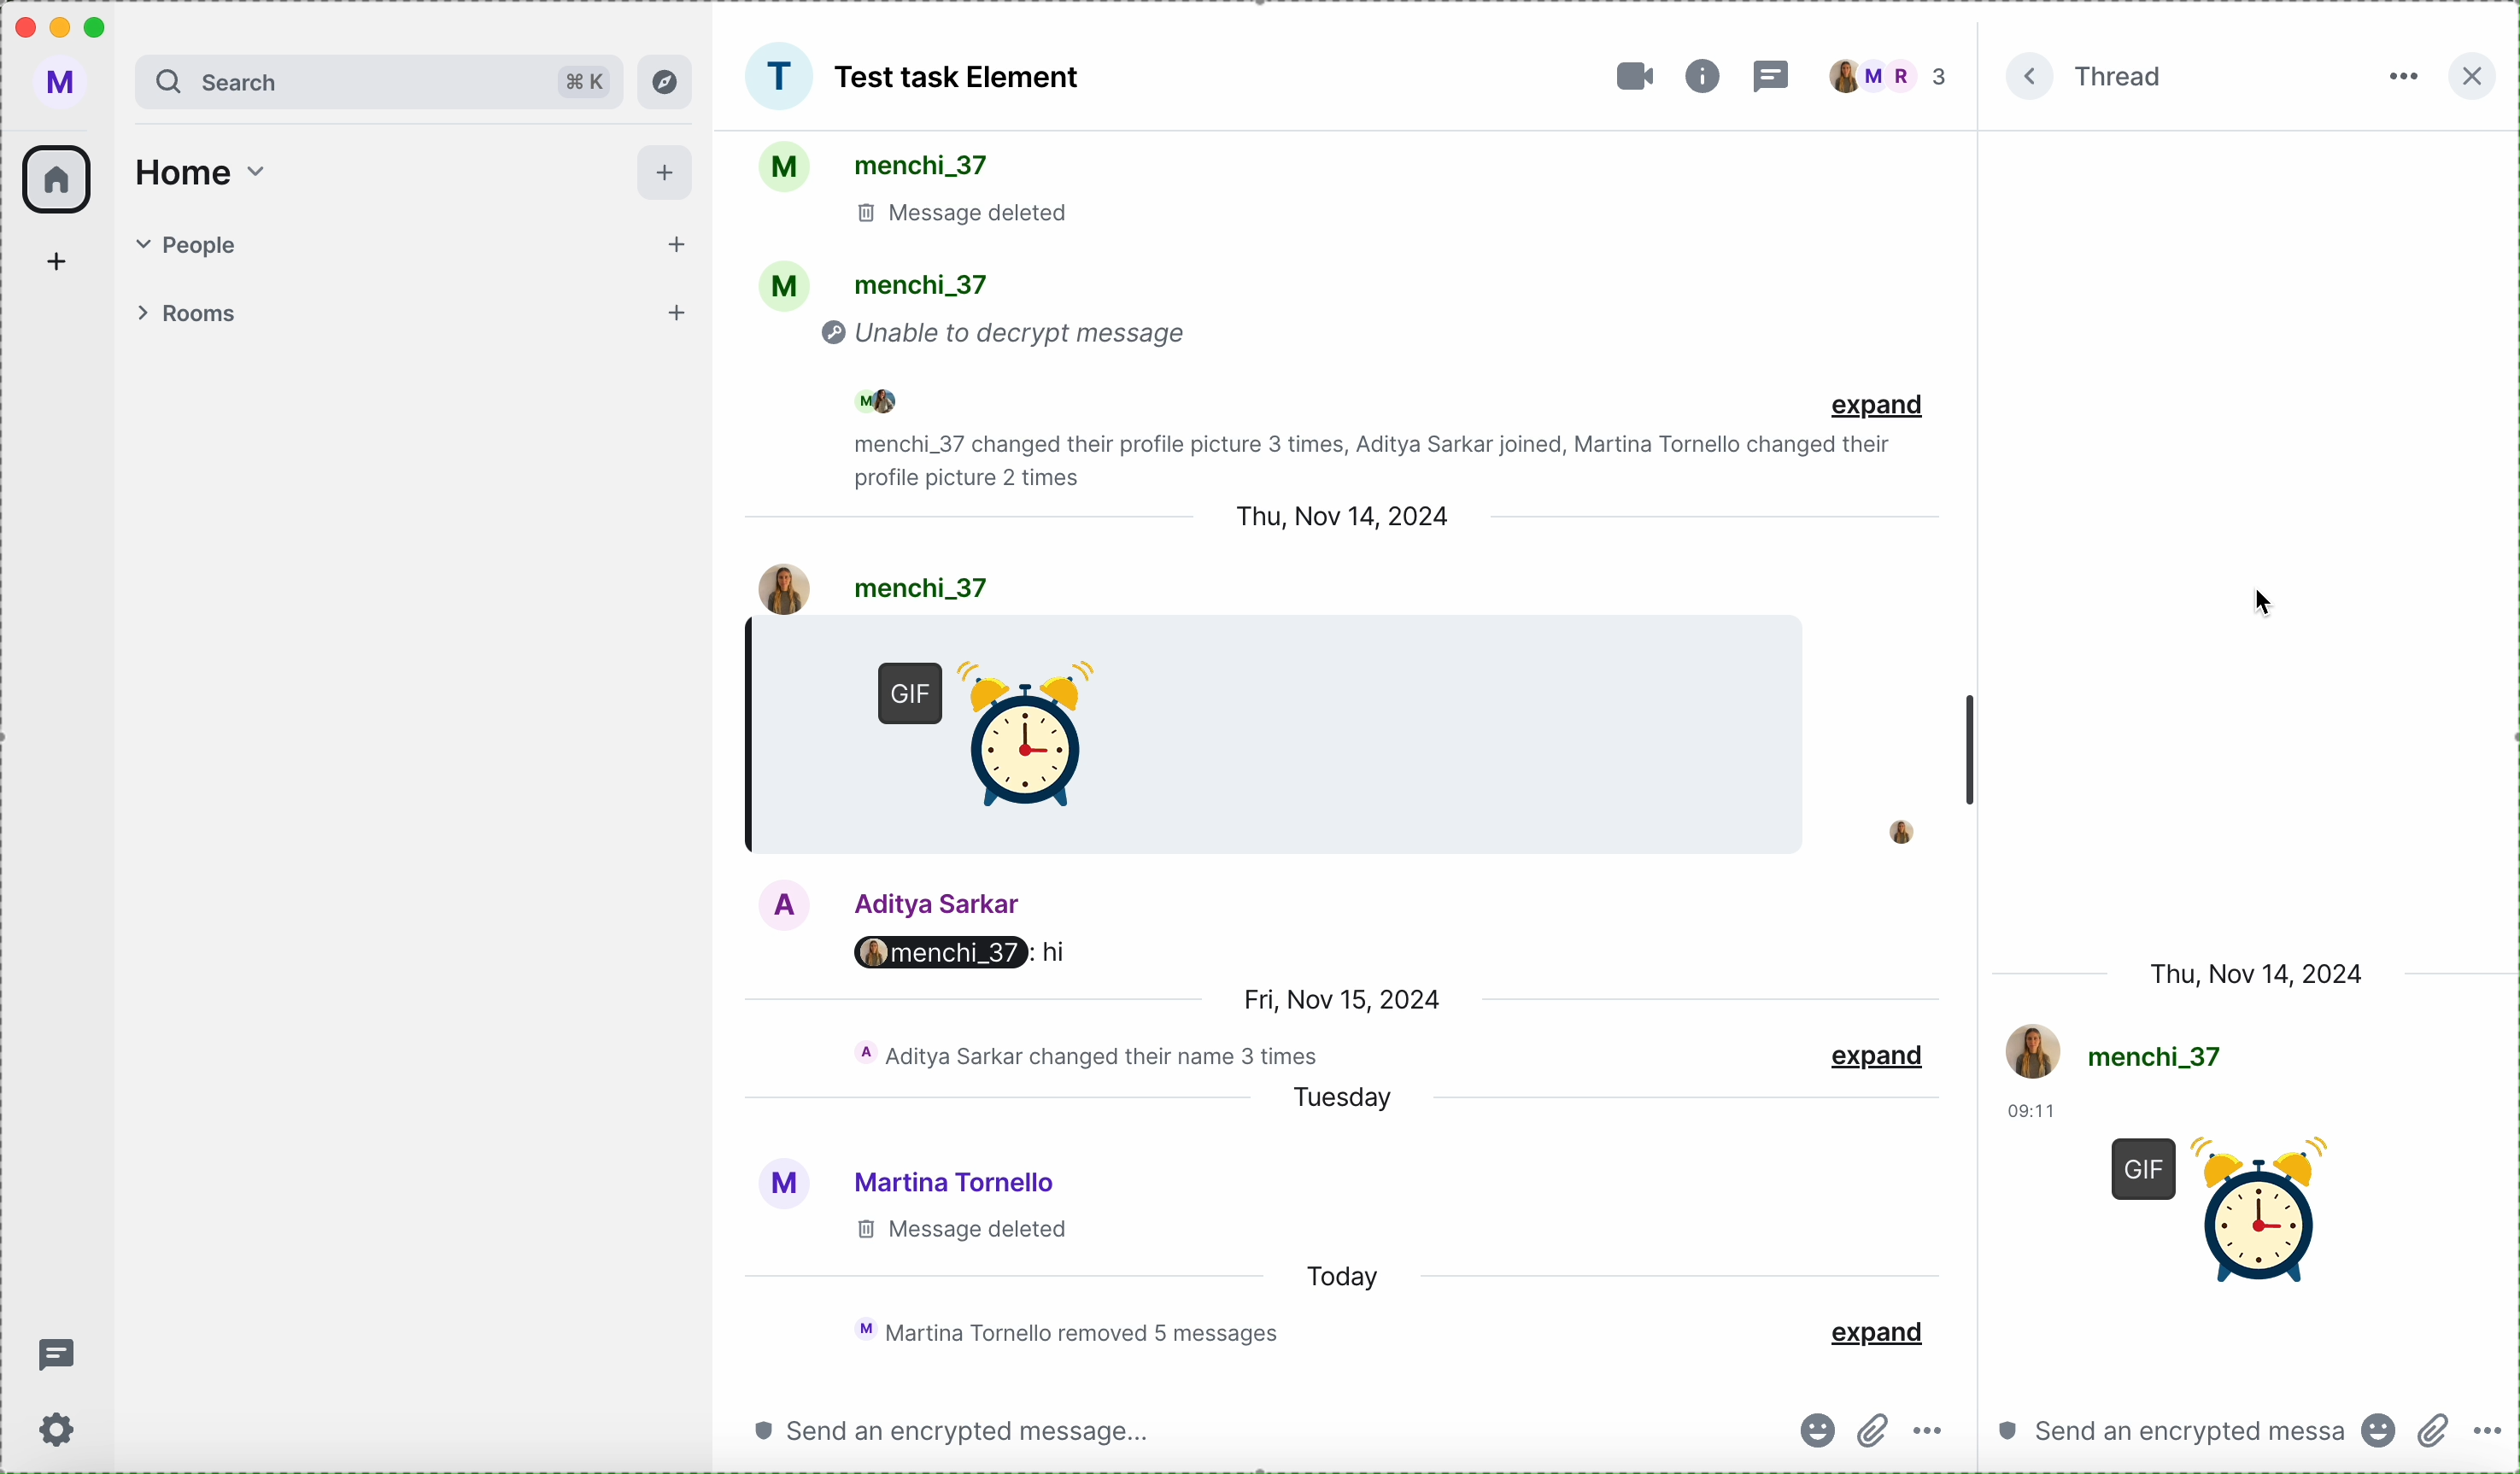 Image resolution: width=2520 pixels, height=1474 pixels. Describe the element at coordinates (414, 315) in the screenshot. I see `rooms` at that location.